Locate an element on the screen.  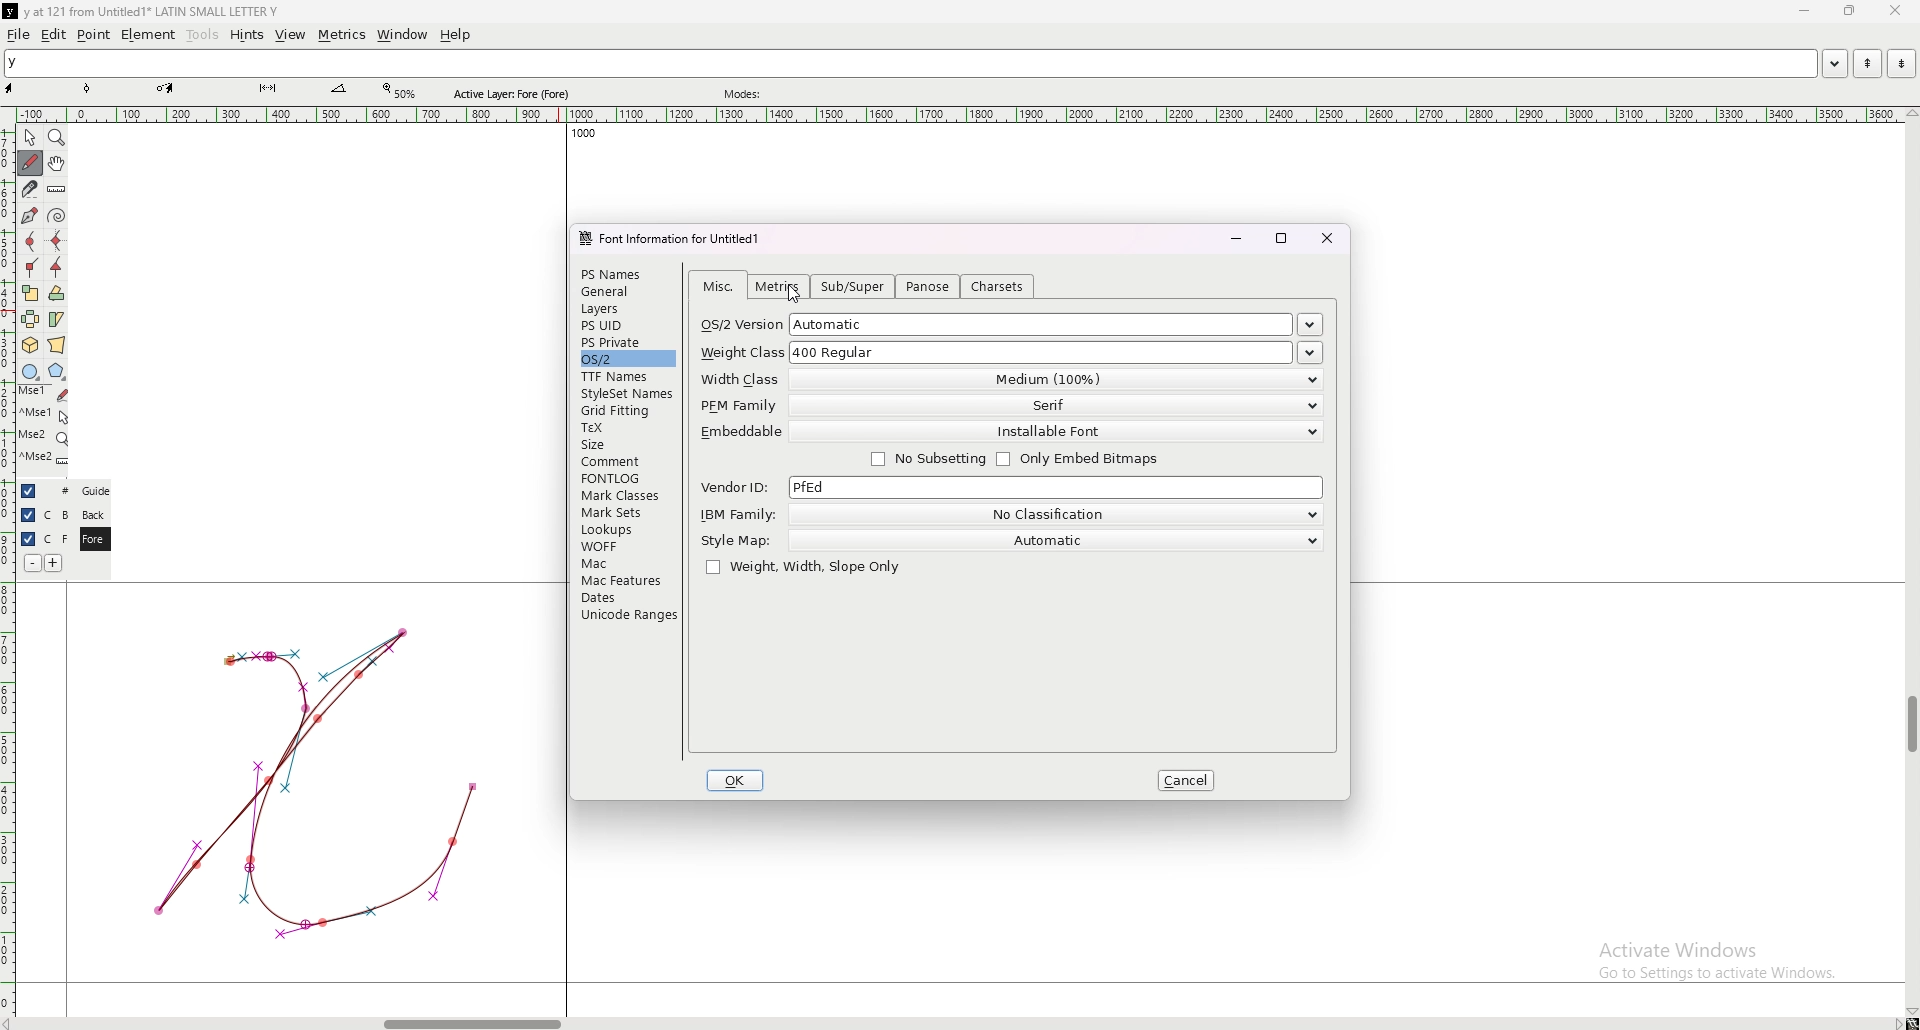
magnify is located at coordinates (57, 137).